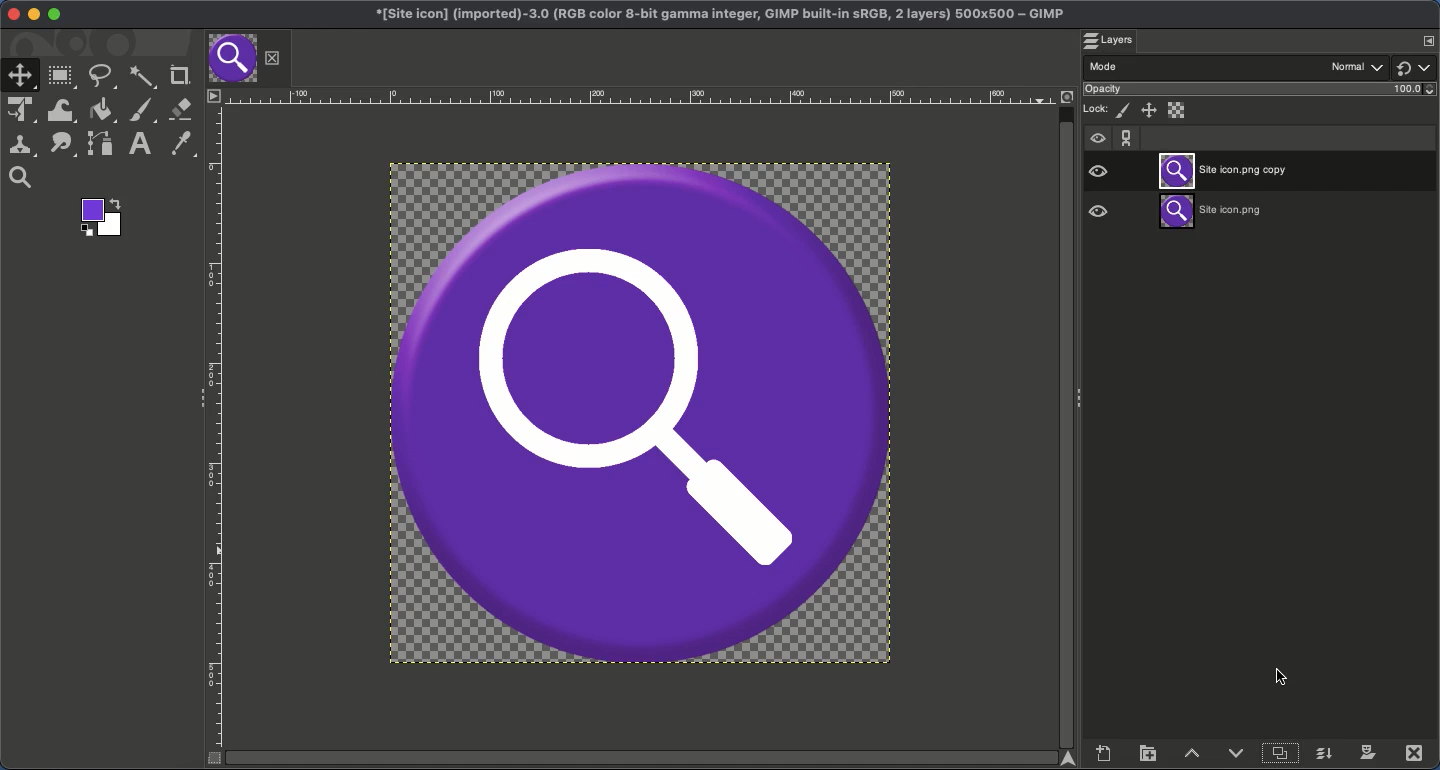 This screenshot has width=1440, height=770. Describe the element at coordinates (196, 393) in the screenshot. I see `Collapse` at that location.